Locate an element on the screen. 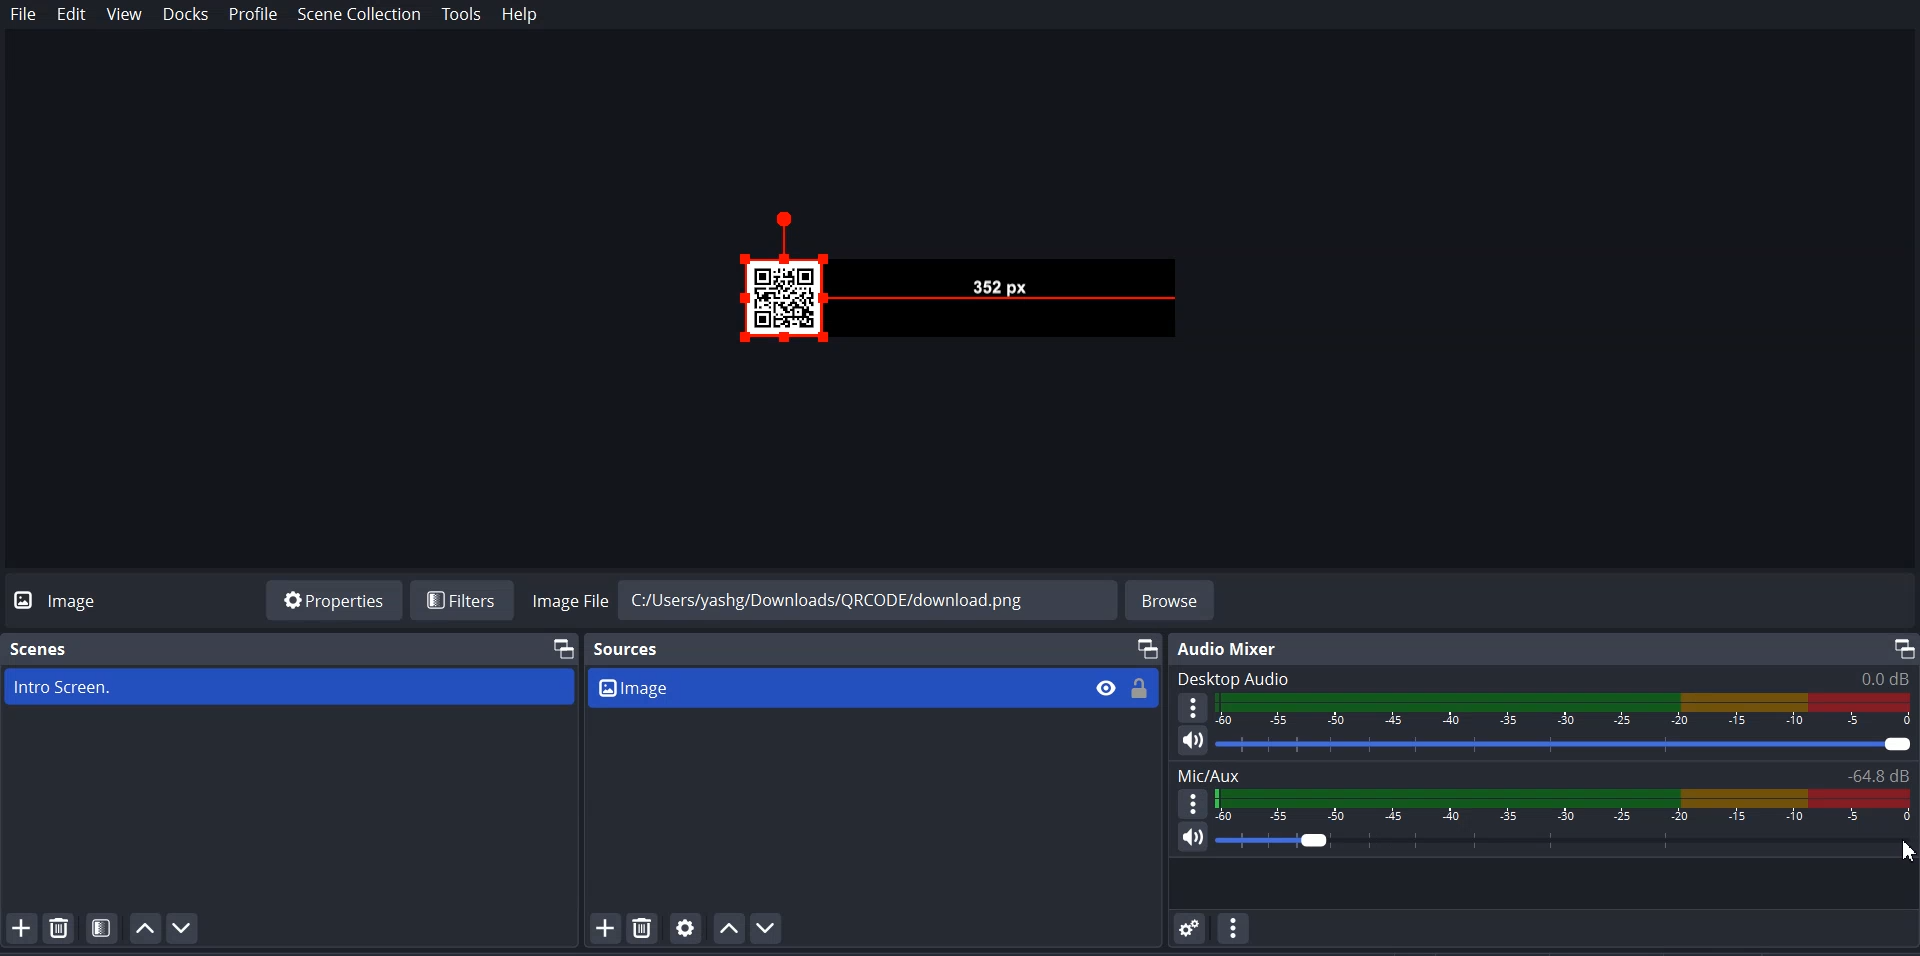  Move Source up is located at coordinates (727, 927).